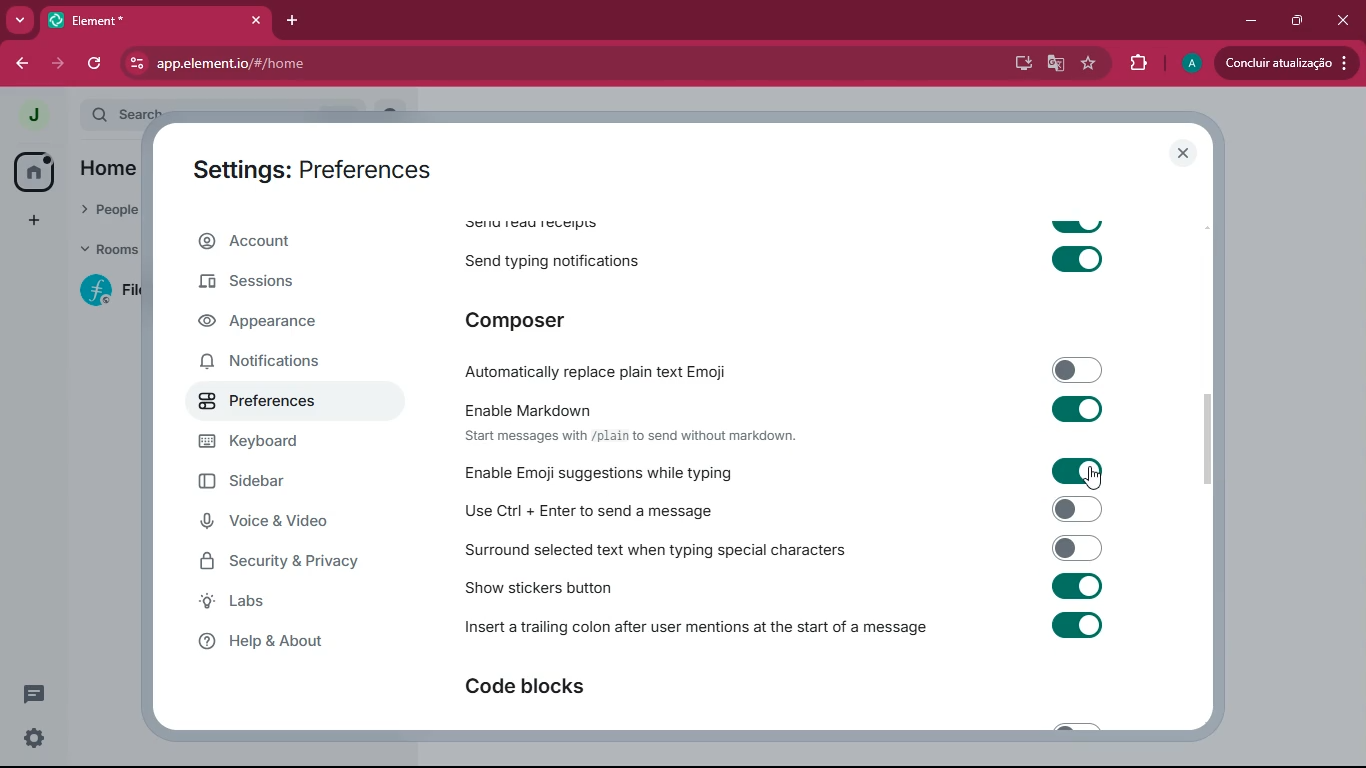 The height and width of the screenshot is (768, 1366). What do you see at coordinates (22, 63) in the screenshot?
I see `back` at bounding box center [22, 63].